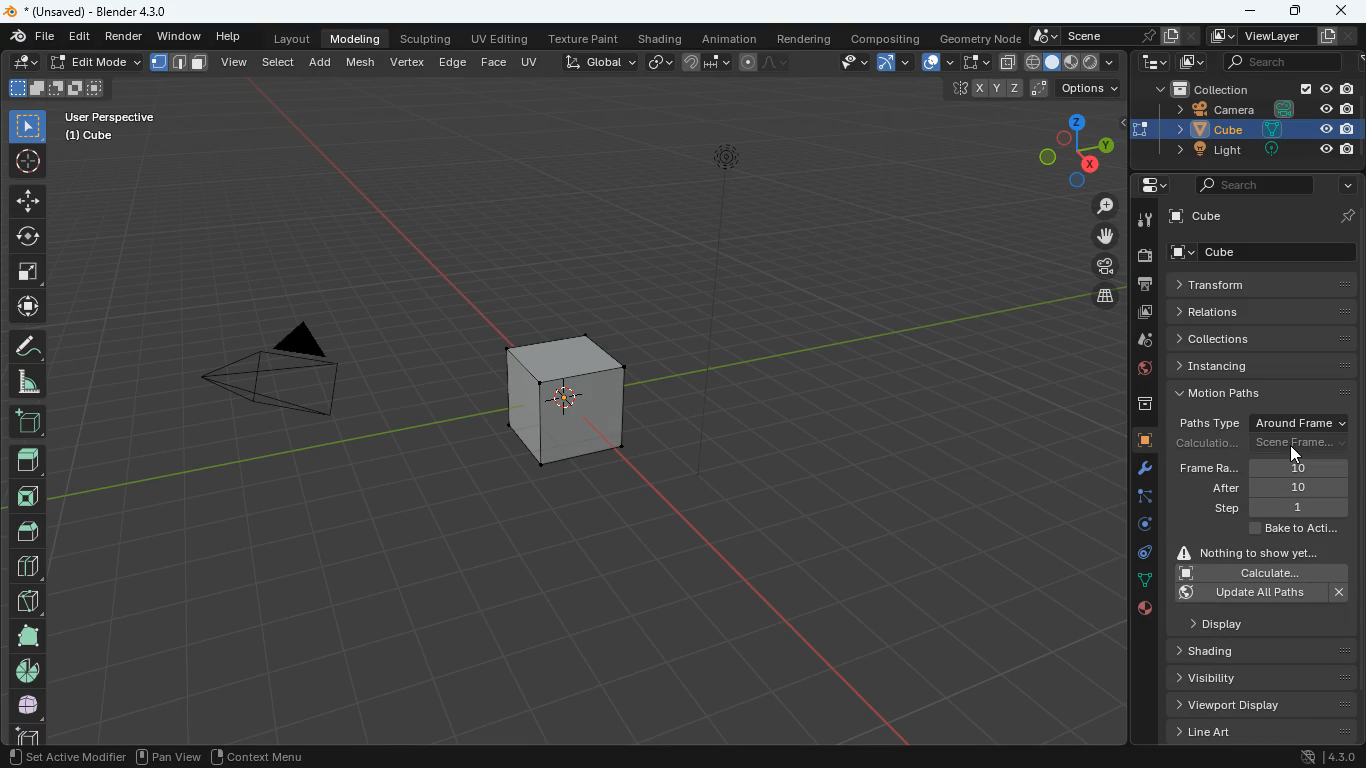  I want to click on view, so click(235, 61).